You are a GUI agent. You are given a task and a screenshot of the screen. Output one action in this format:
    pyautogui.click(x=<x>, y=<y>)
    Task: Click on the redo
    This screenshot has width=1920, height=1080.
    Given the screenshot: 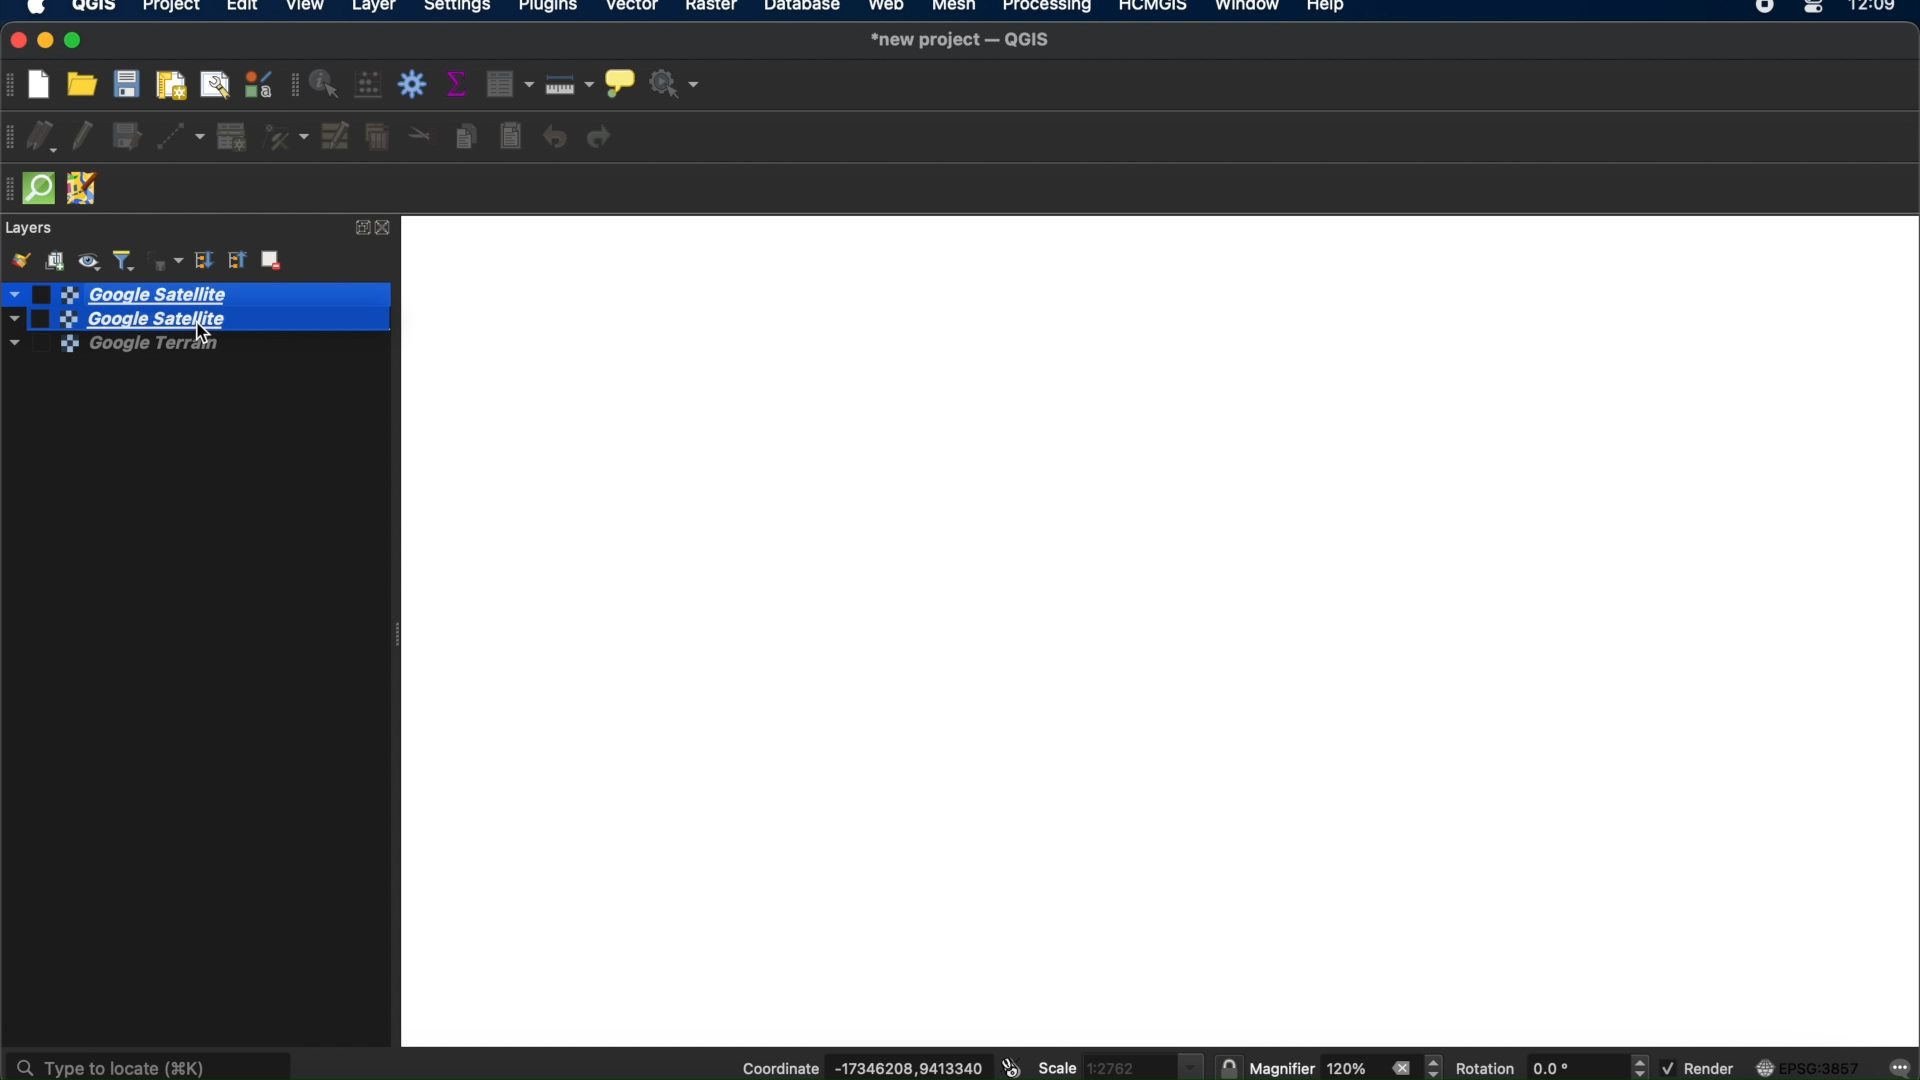 What is the action you would take?
    pyautogui.click(x=604, y=138)
    